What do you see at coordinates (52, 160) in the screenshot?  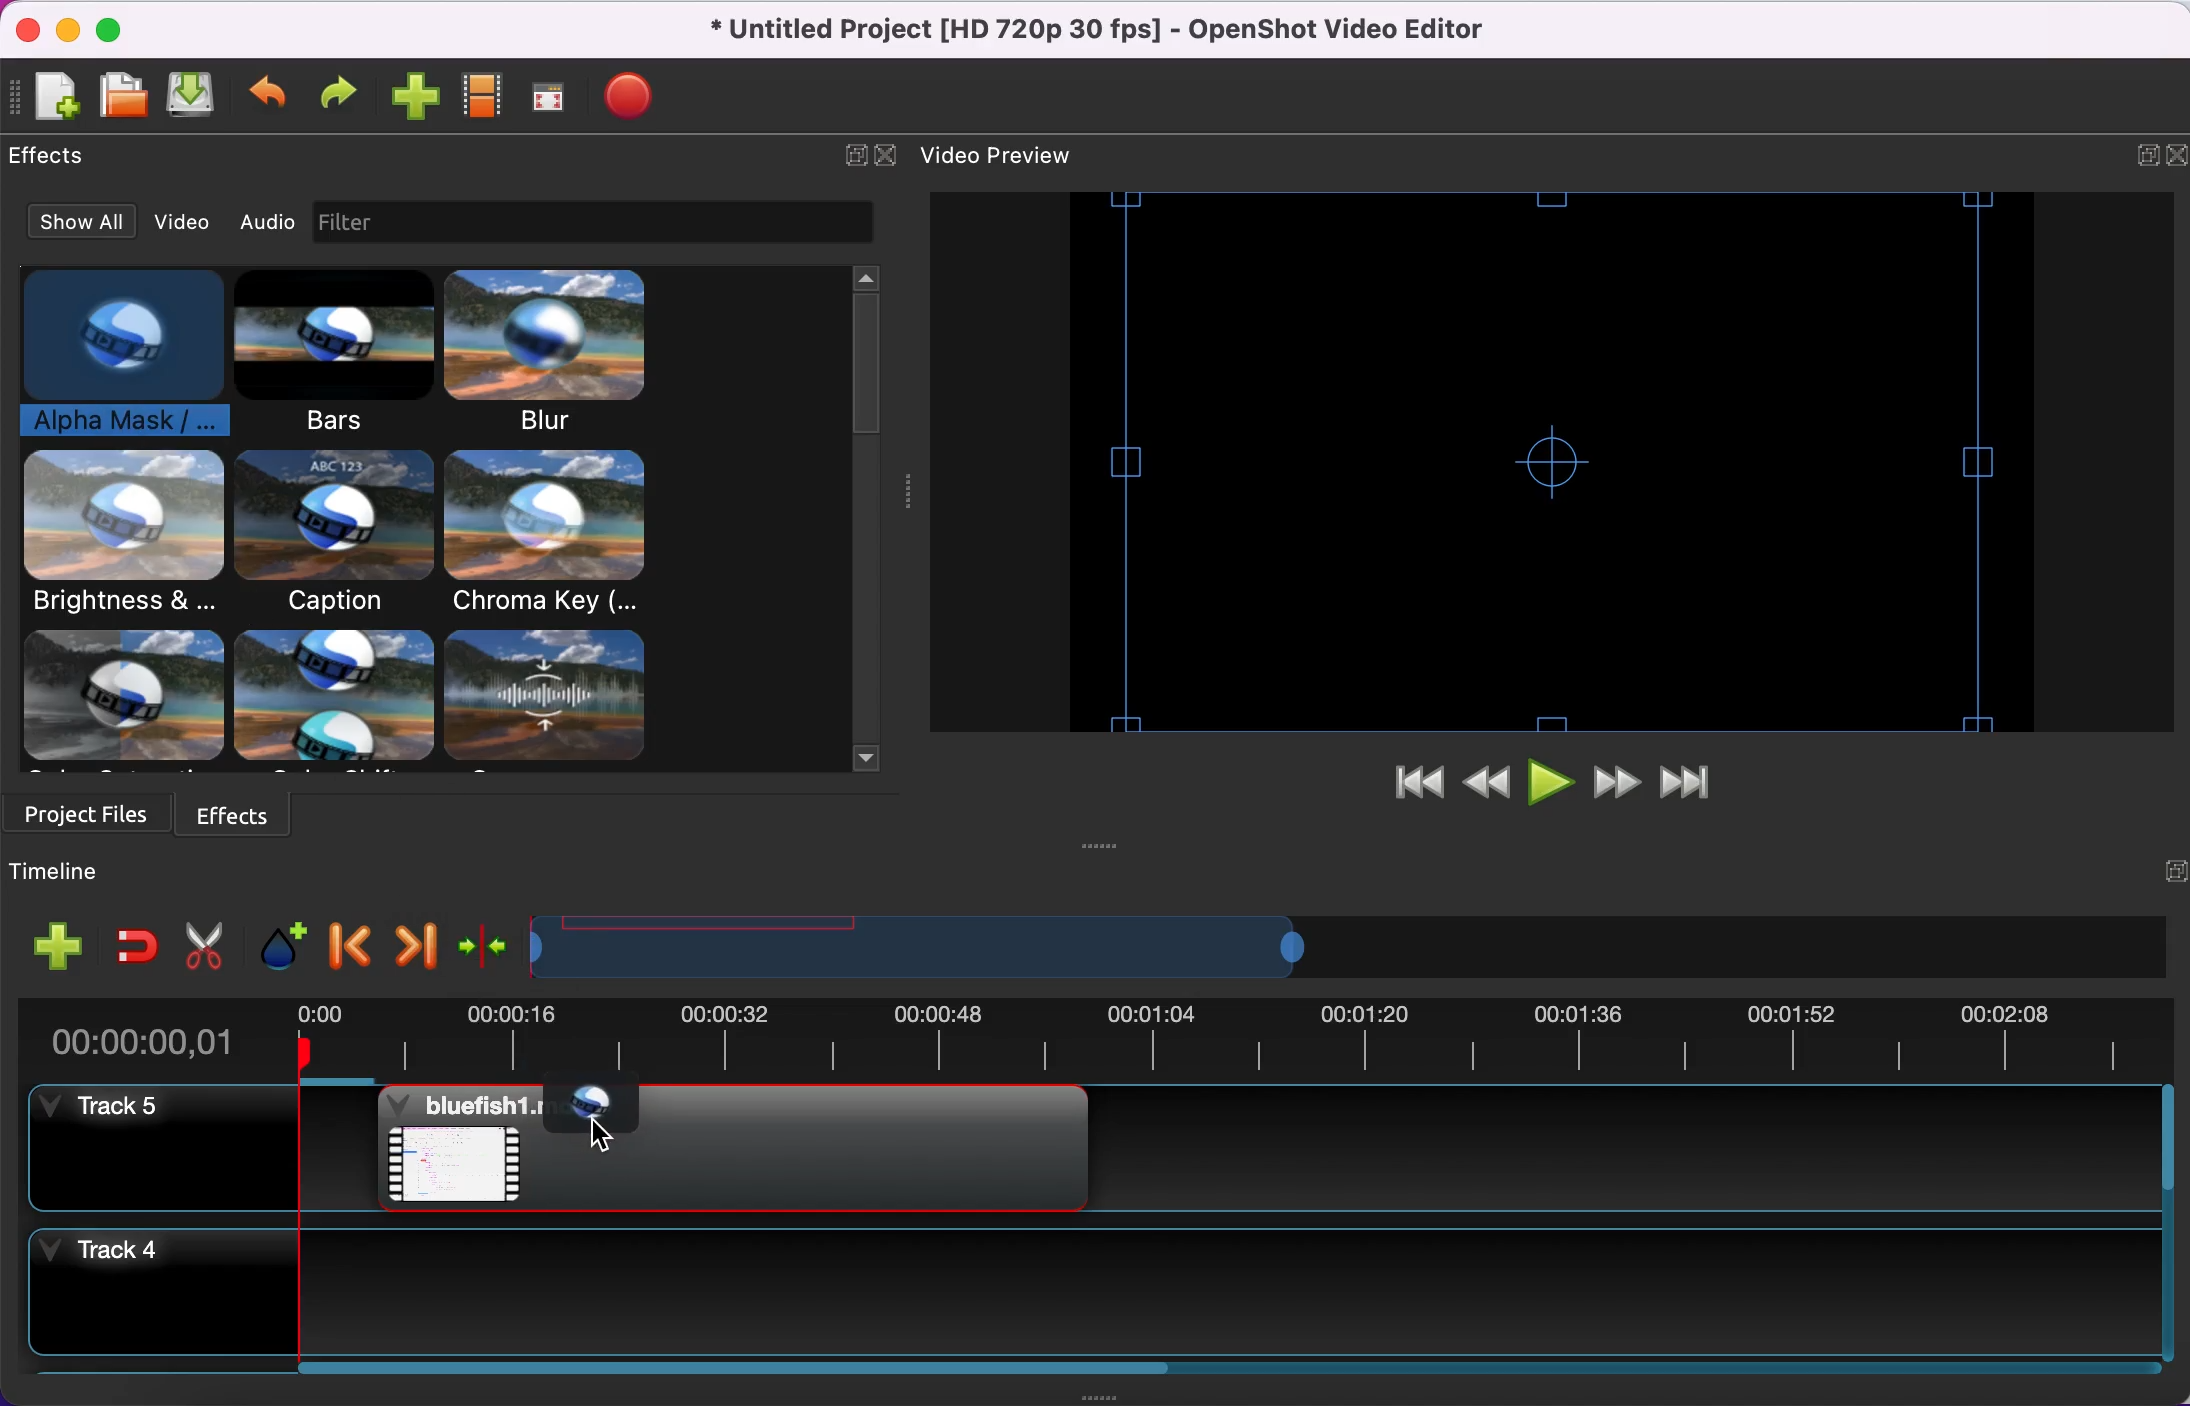 I see `effects` at bounding box center [52, 160].